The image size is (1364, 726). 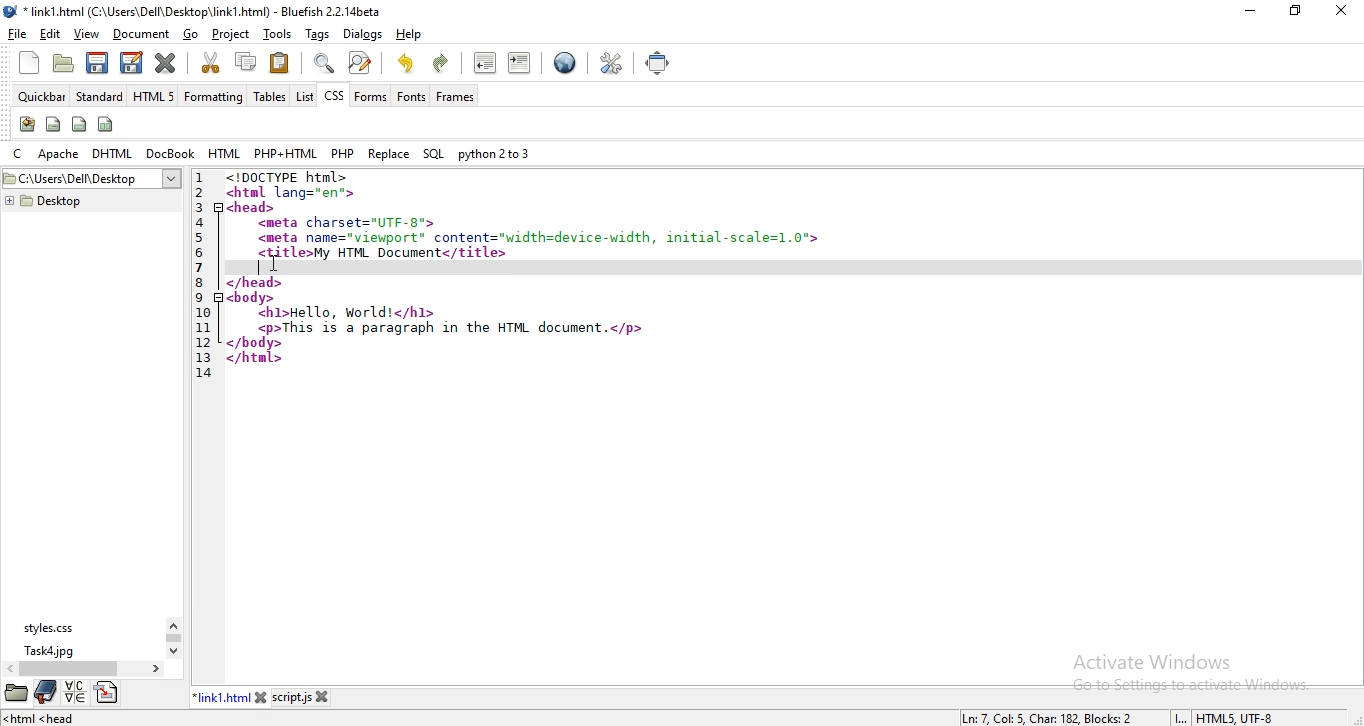 What do you see at coordinates (188, 33) in the screenshot?
I see `go` at bounding box center [188, 33].